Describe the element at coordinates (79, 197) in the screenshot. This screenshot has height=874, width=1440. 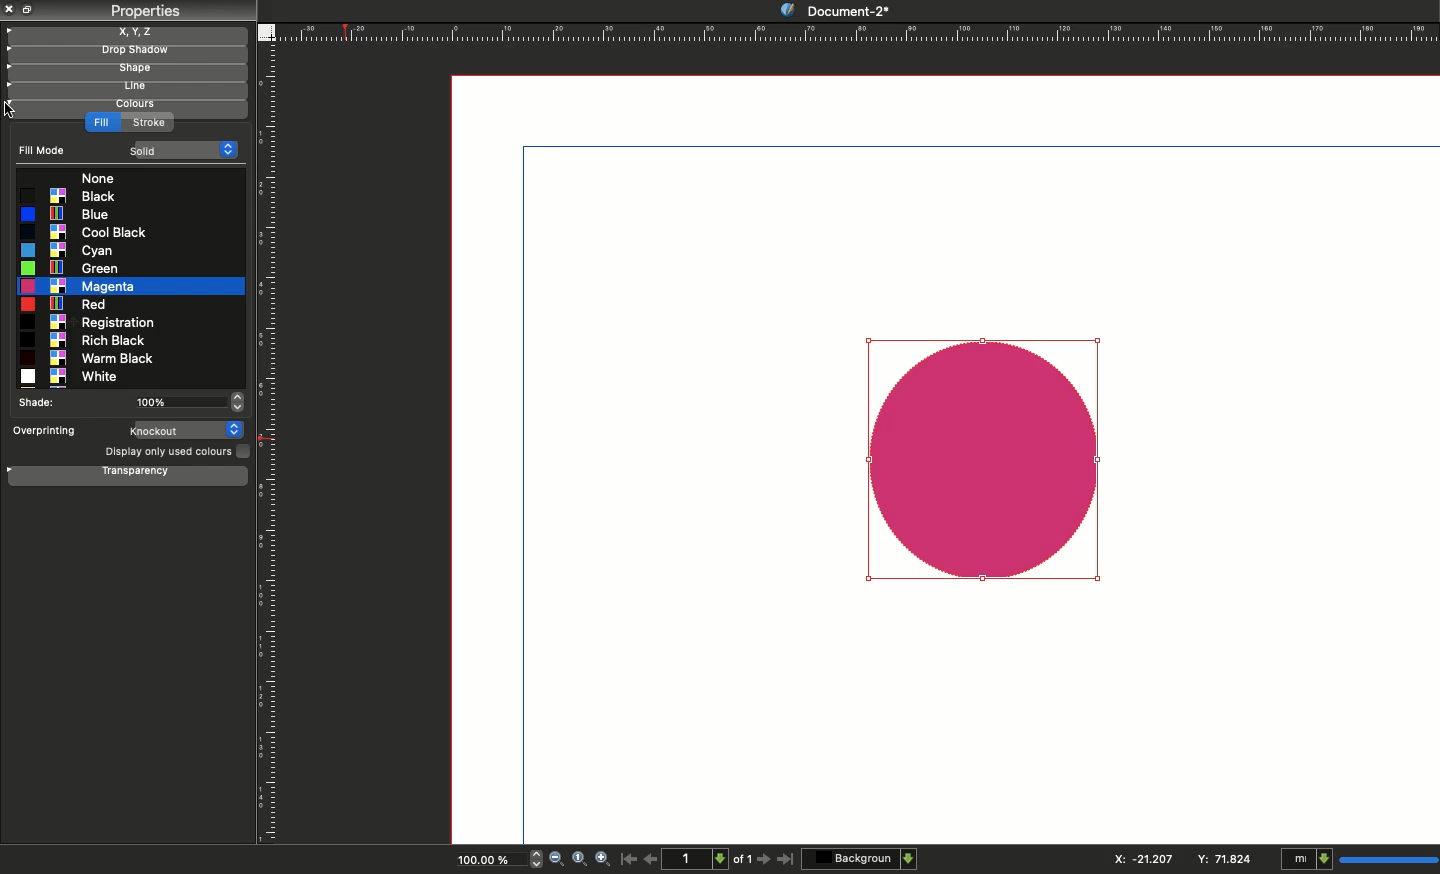
I see `Blak` at that location.